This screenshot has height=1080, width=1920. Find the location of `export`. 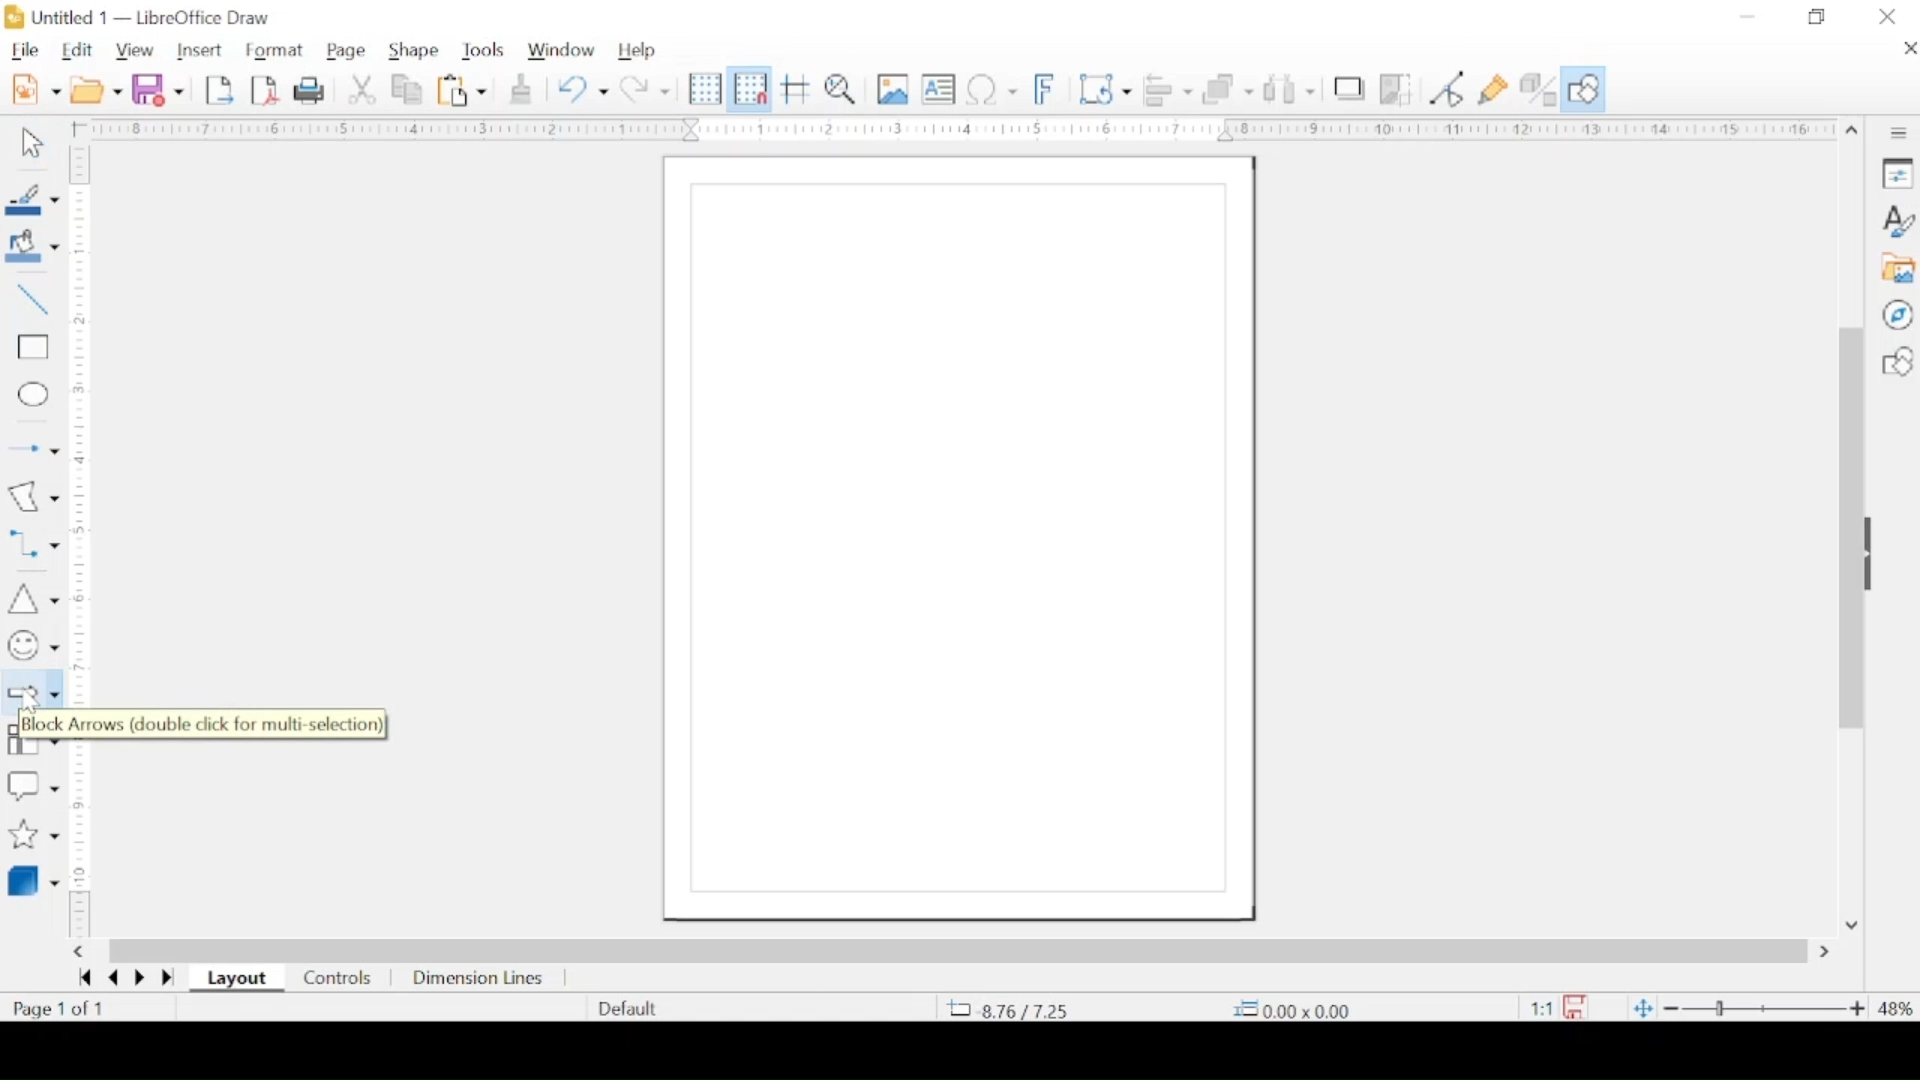

export is located at coordinates (219, 90).